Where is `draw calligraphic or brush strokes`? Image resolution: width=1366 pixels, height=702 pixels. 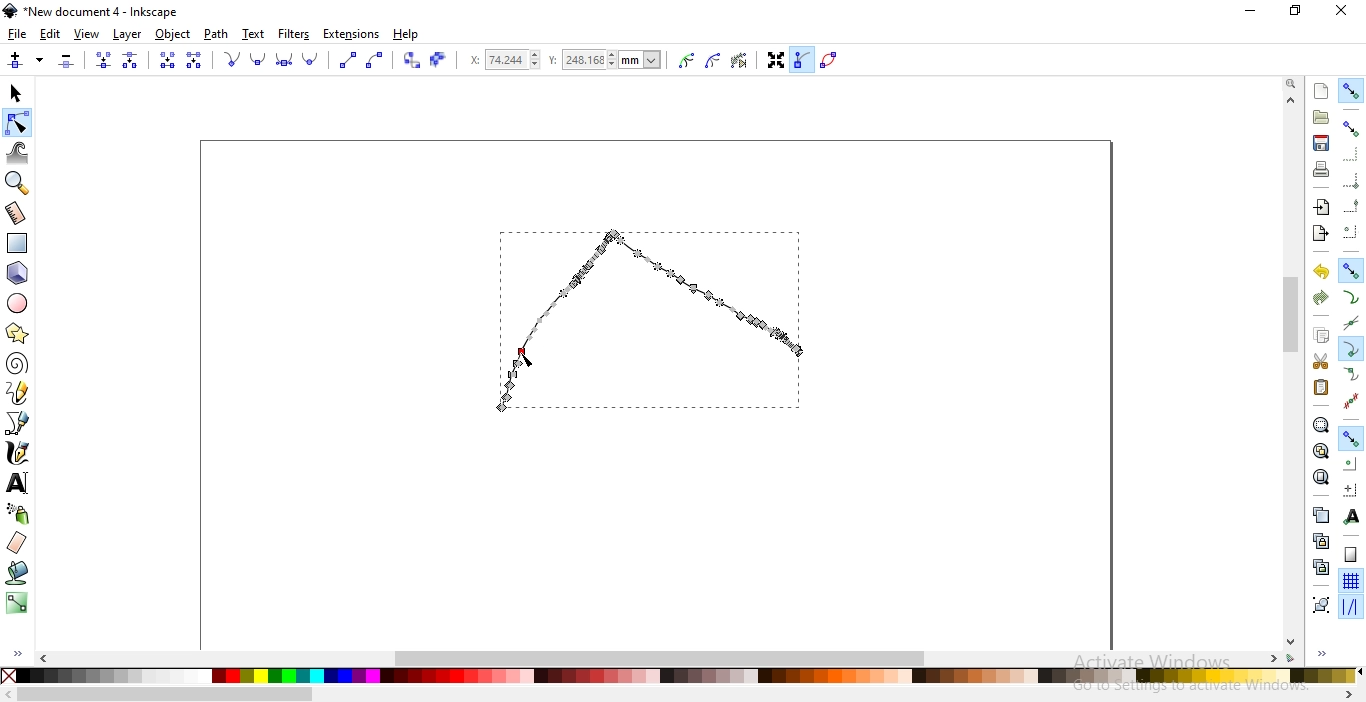 draw calligraphic or brush strokes is located at coordinates (19, 453).